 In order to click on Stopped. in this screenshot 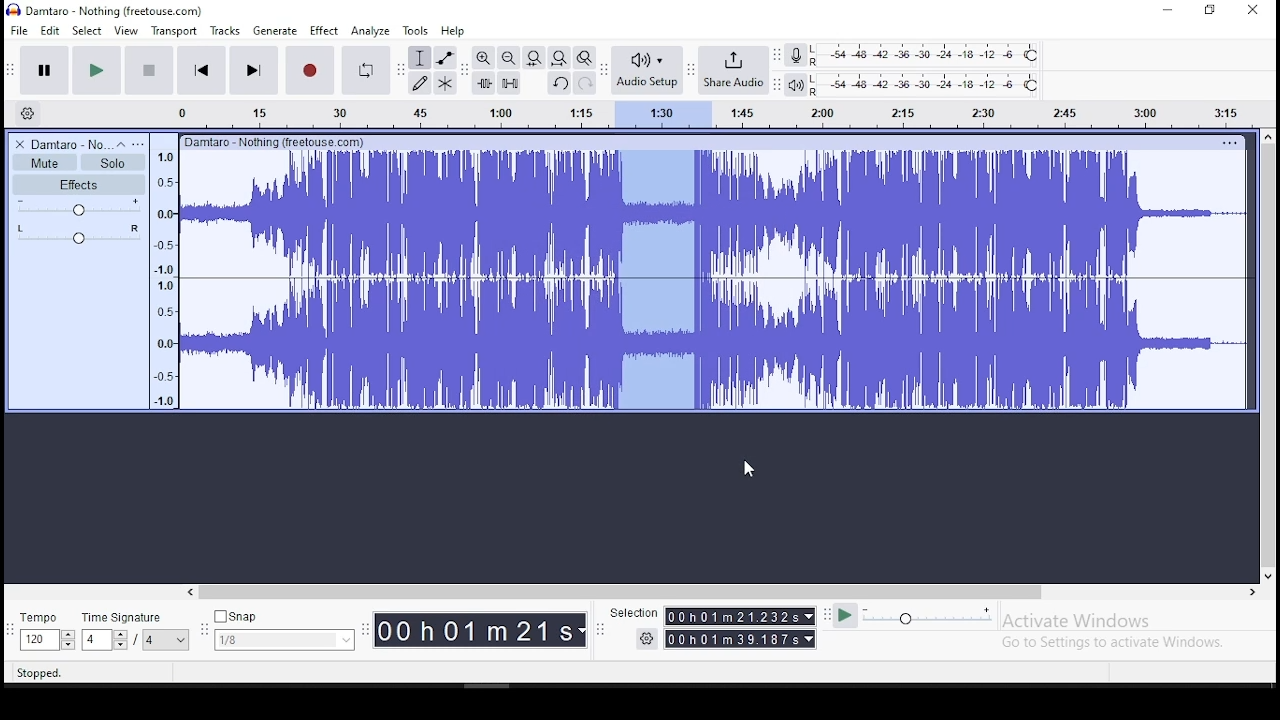, I will do `click(38, 672)`.